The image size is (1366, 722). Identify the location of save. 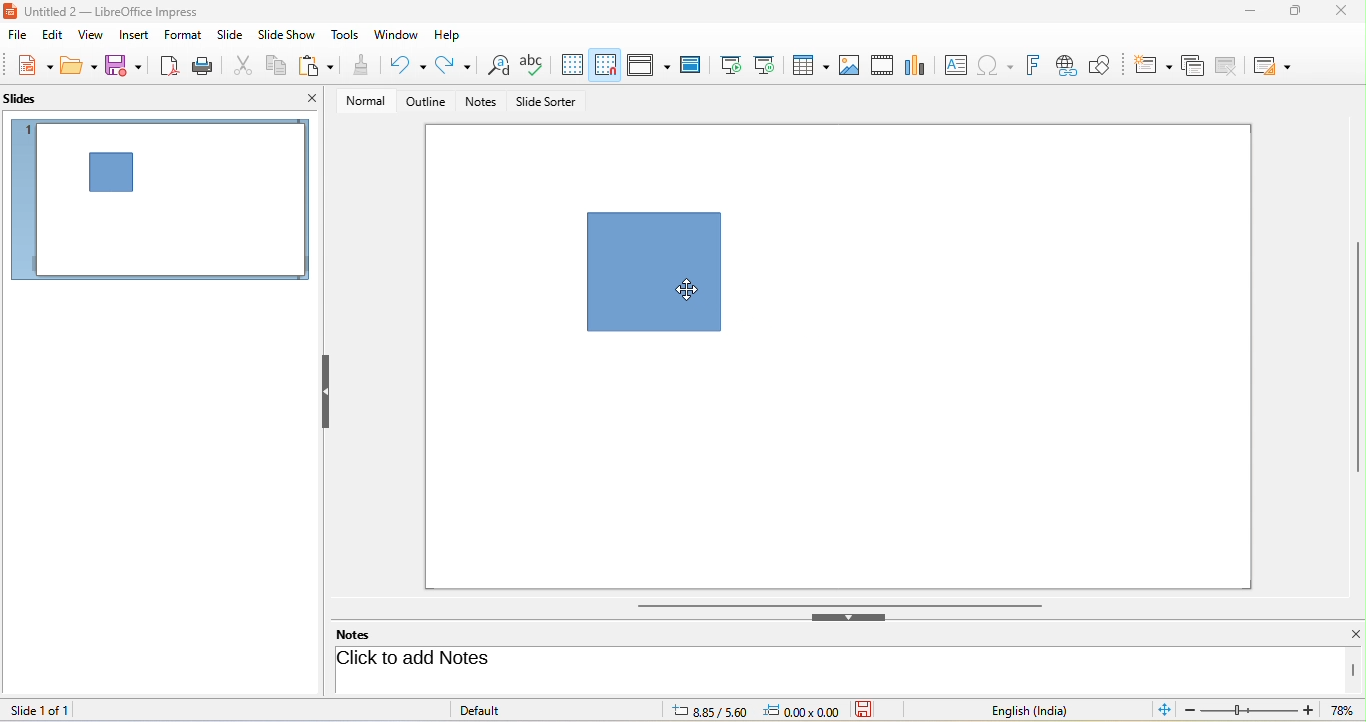
(125, 66).